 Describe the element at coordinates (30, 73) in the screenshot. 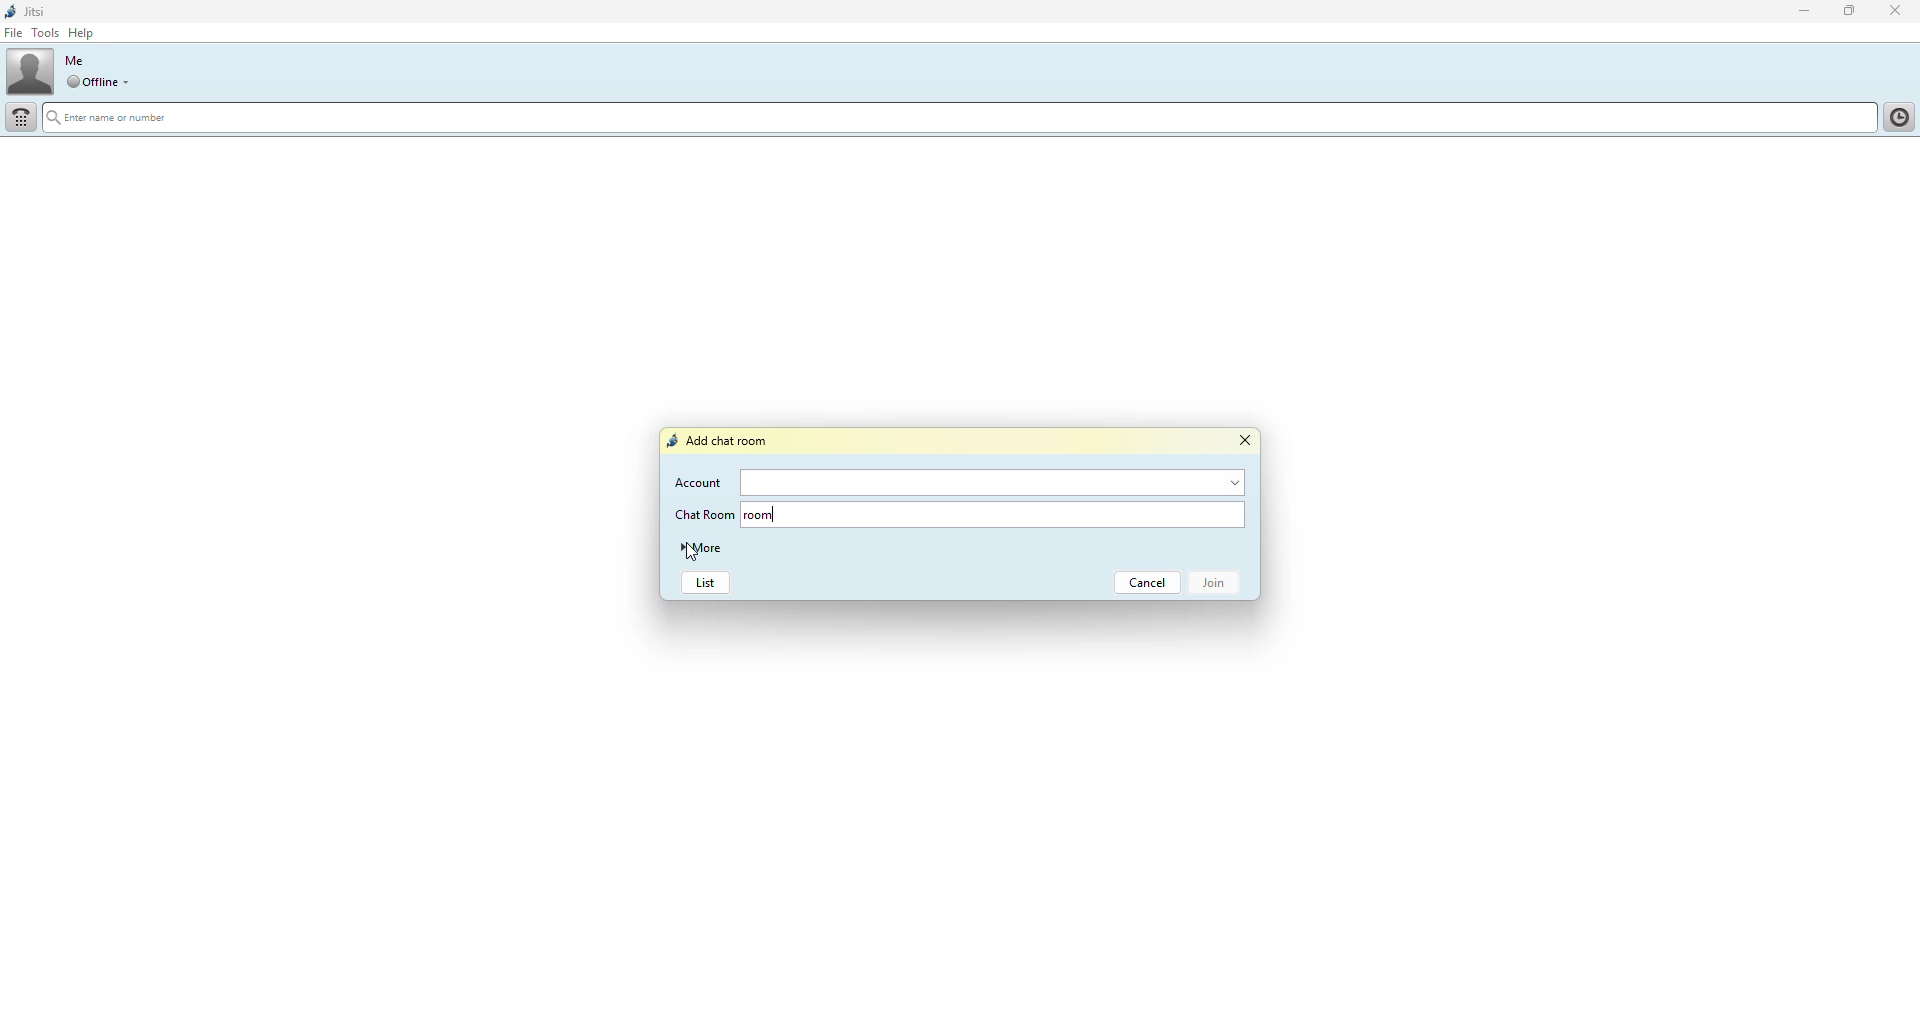

I see `profile` at that location.